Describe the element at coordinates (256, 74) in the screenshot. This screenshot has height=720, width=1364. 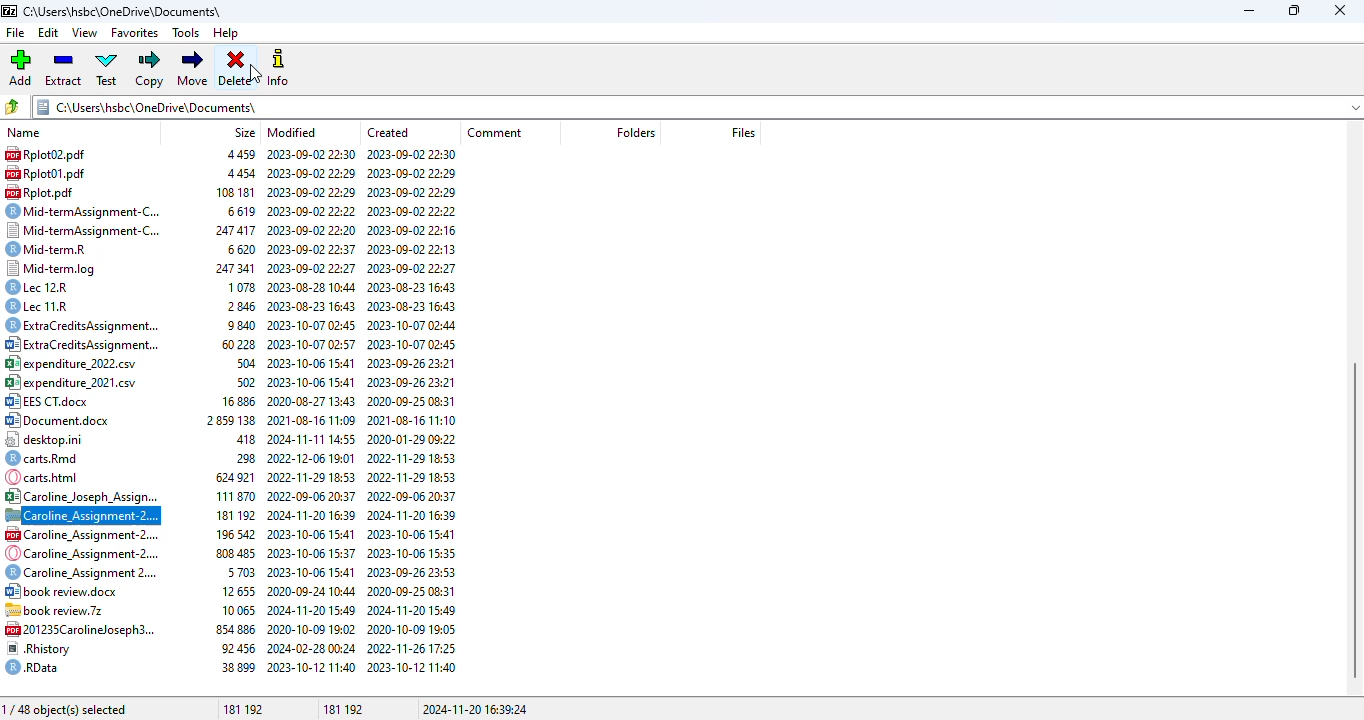
I see `cursor` at that location.